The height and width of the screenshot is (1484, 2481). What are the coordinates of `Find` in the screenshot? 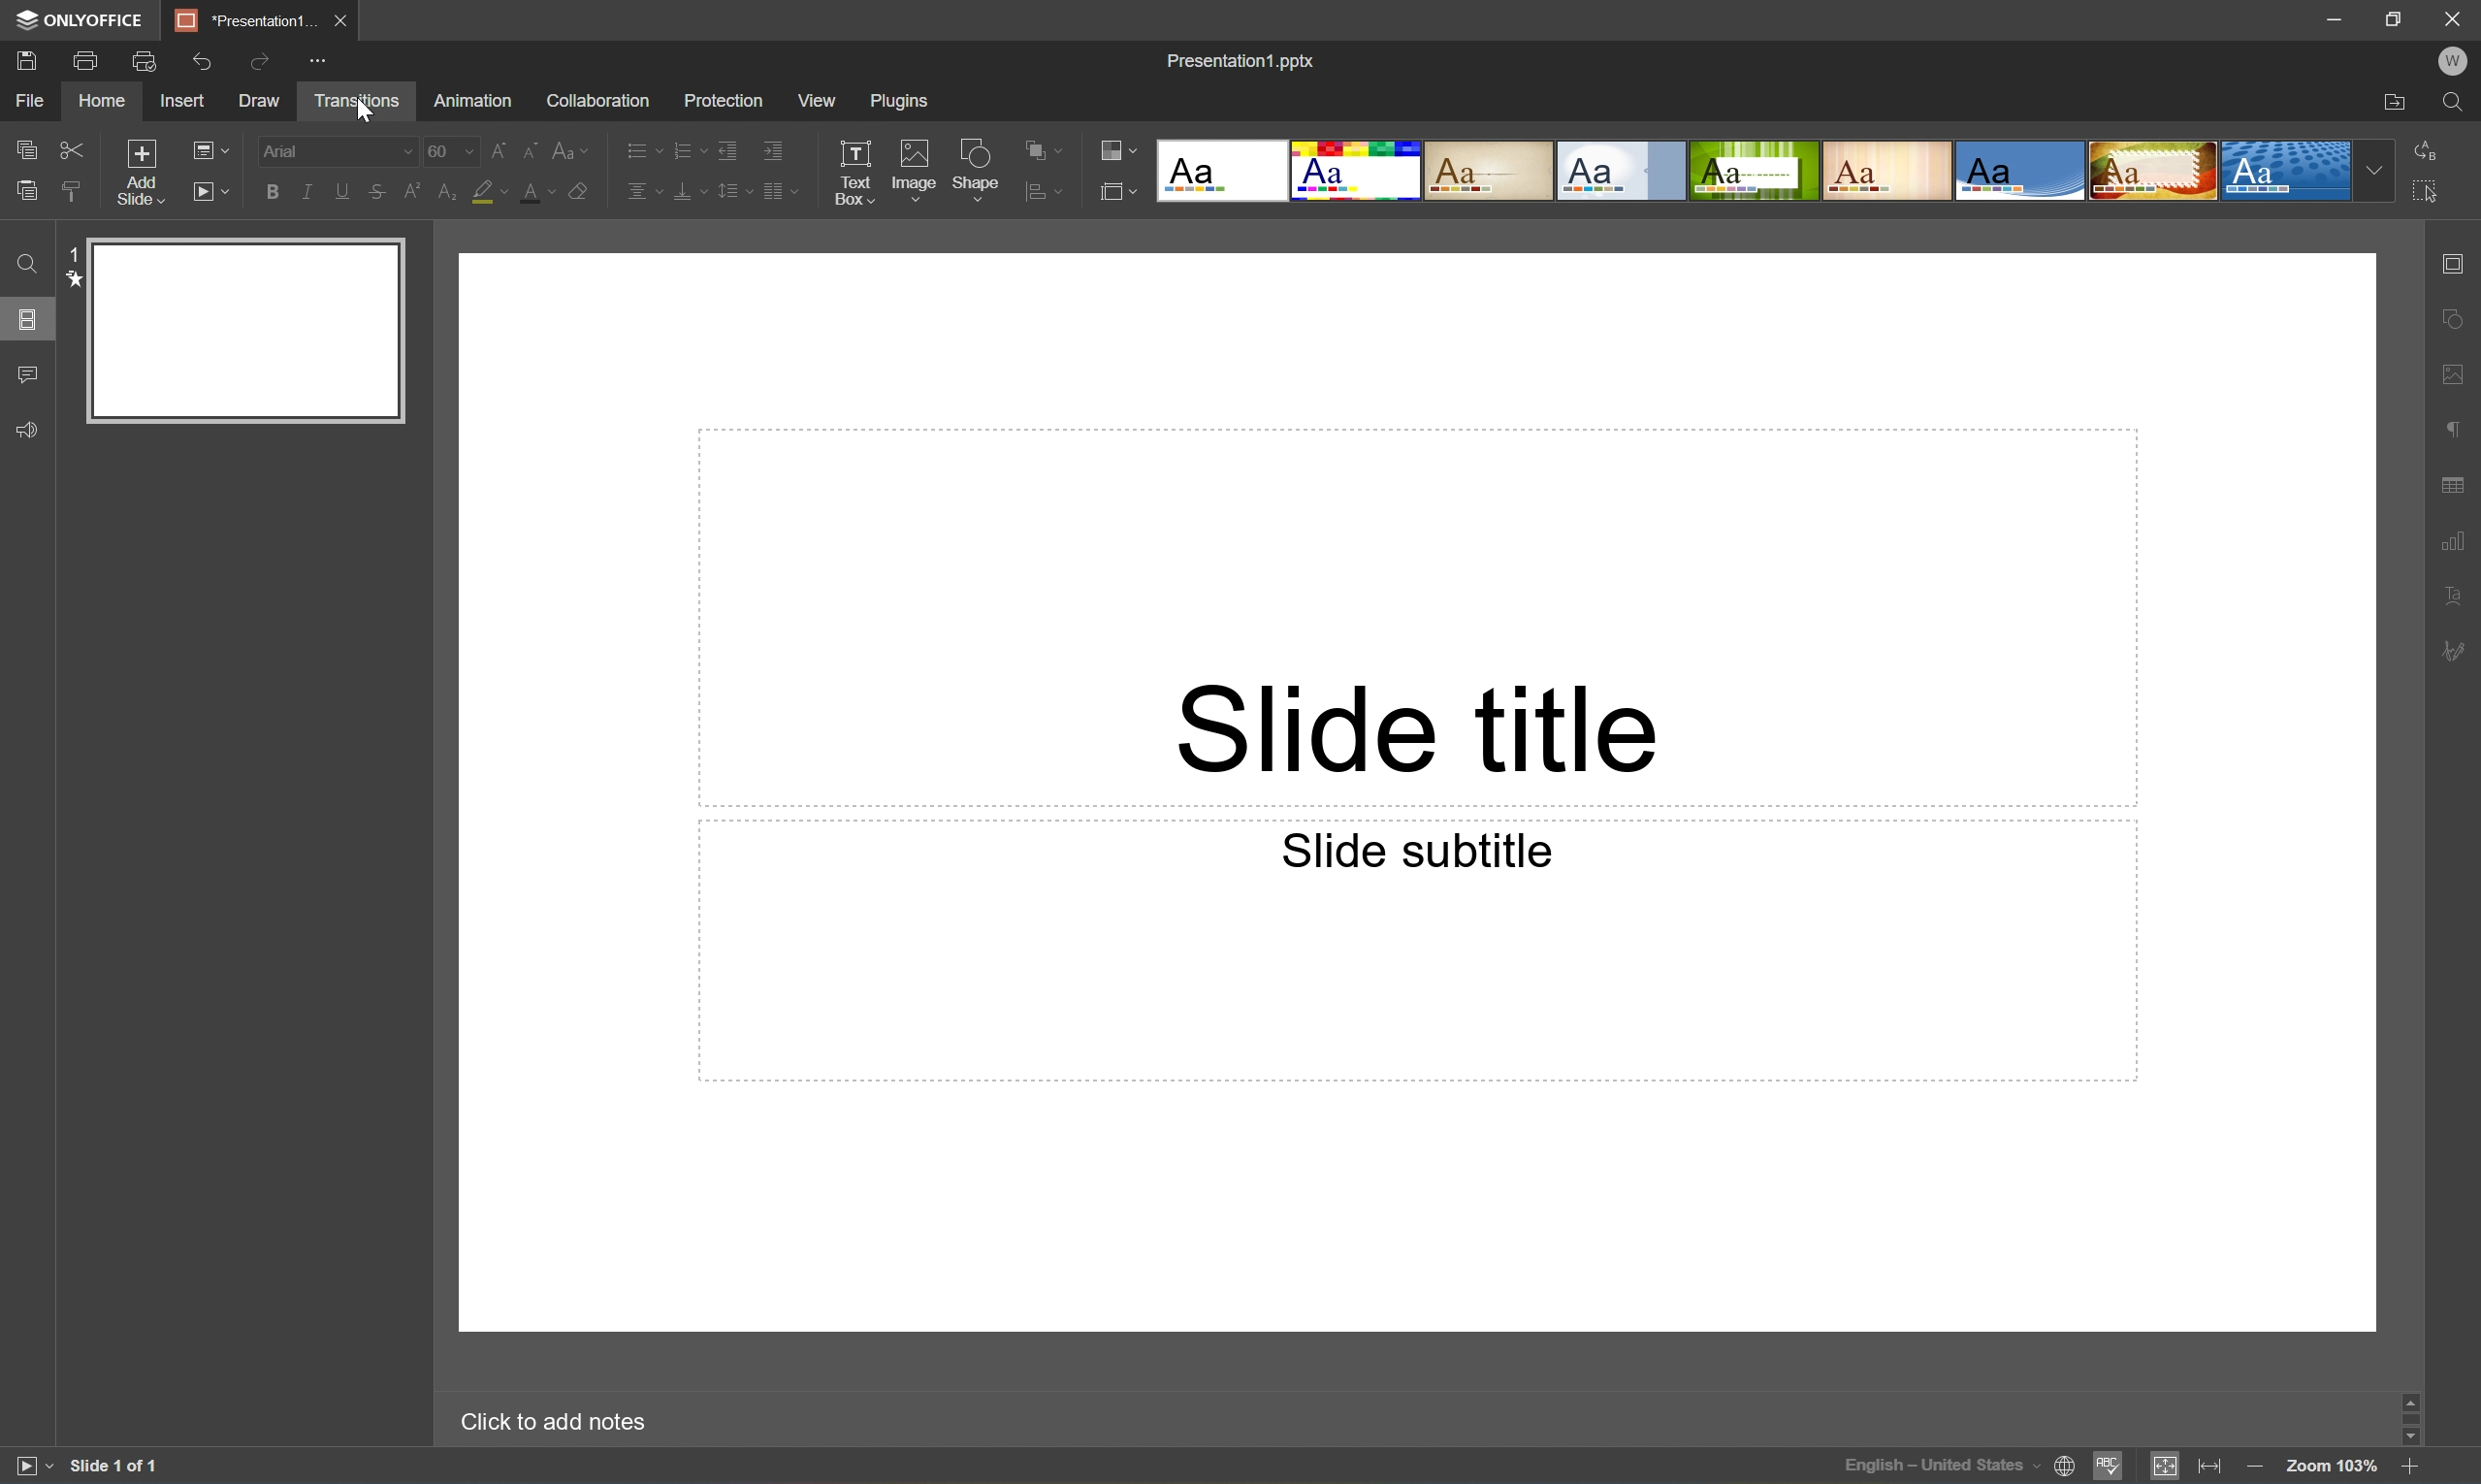 It's located at (25, 266).